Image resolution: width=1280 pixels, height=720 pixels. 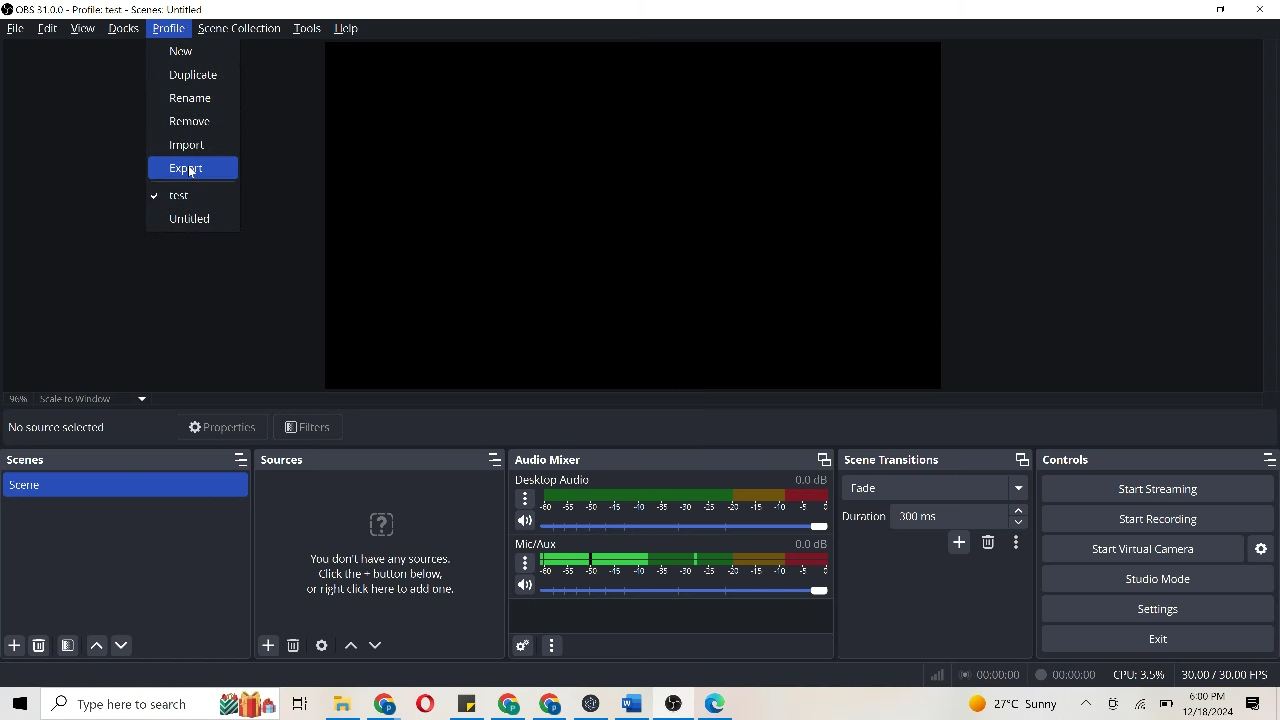 I want to click on video clip, so click(x=633, y=215).